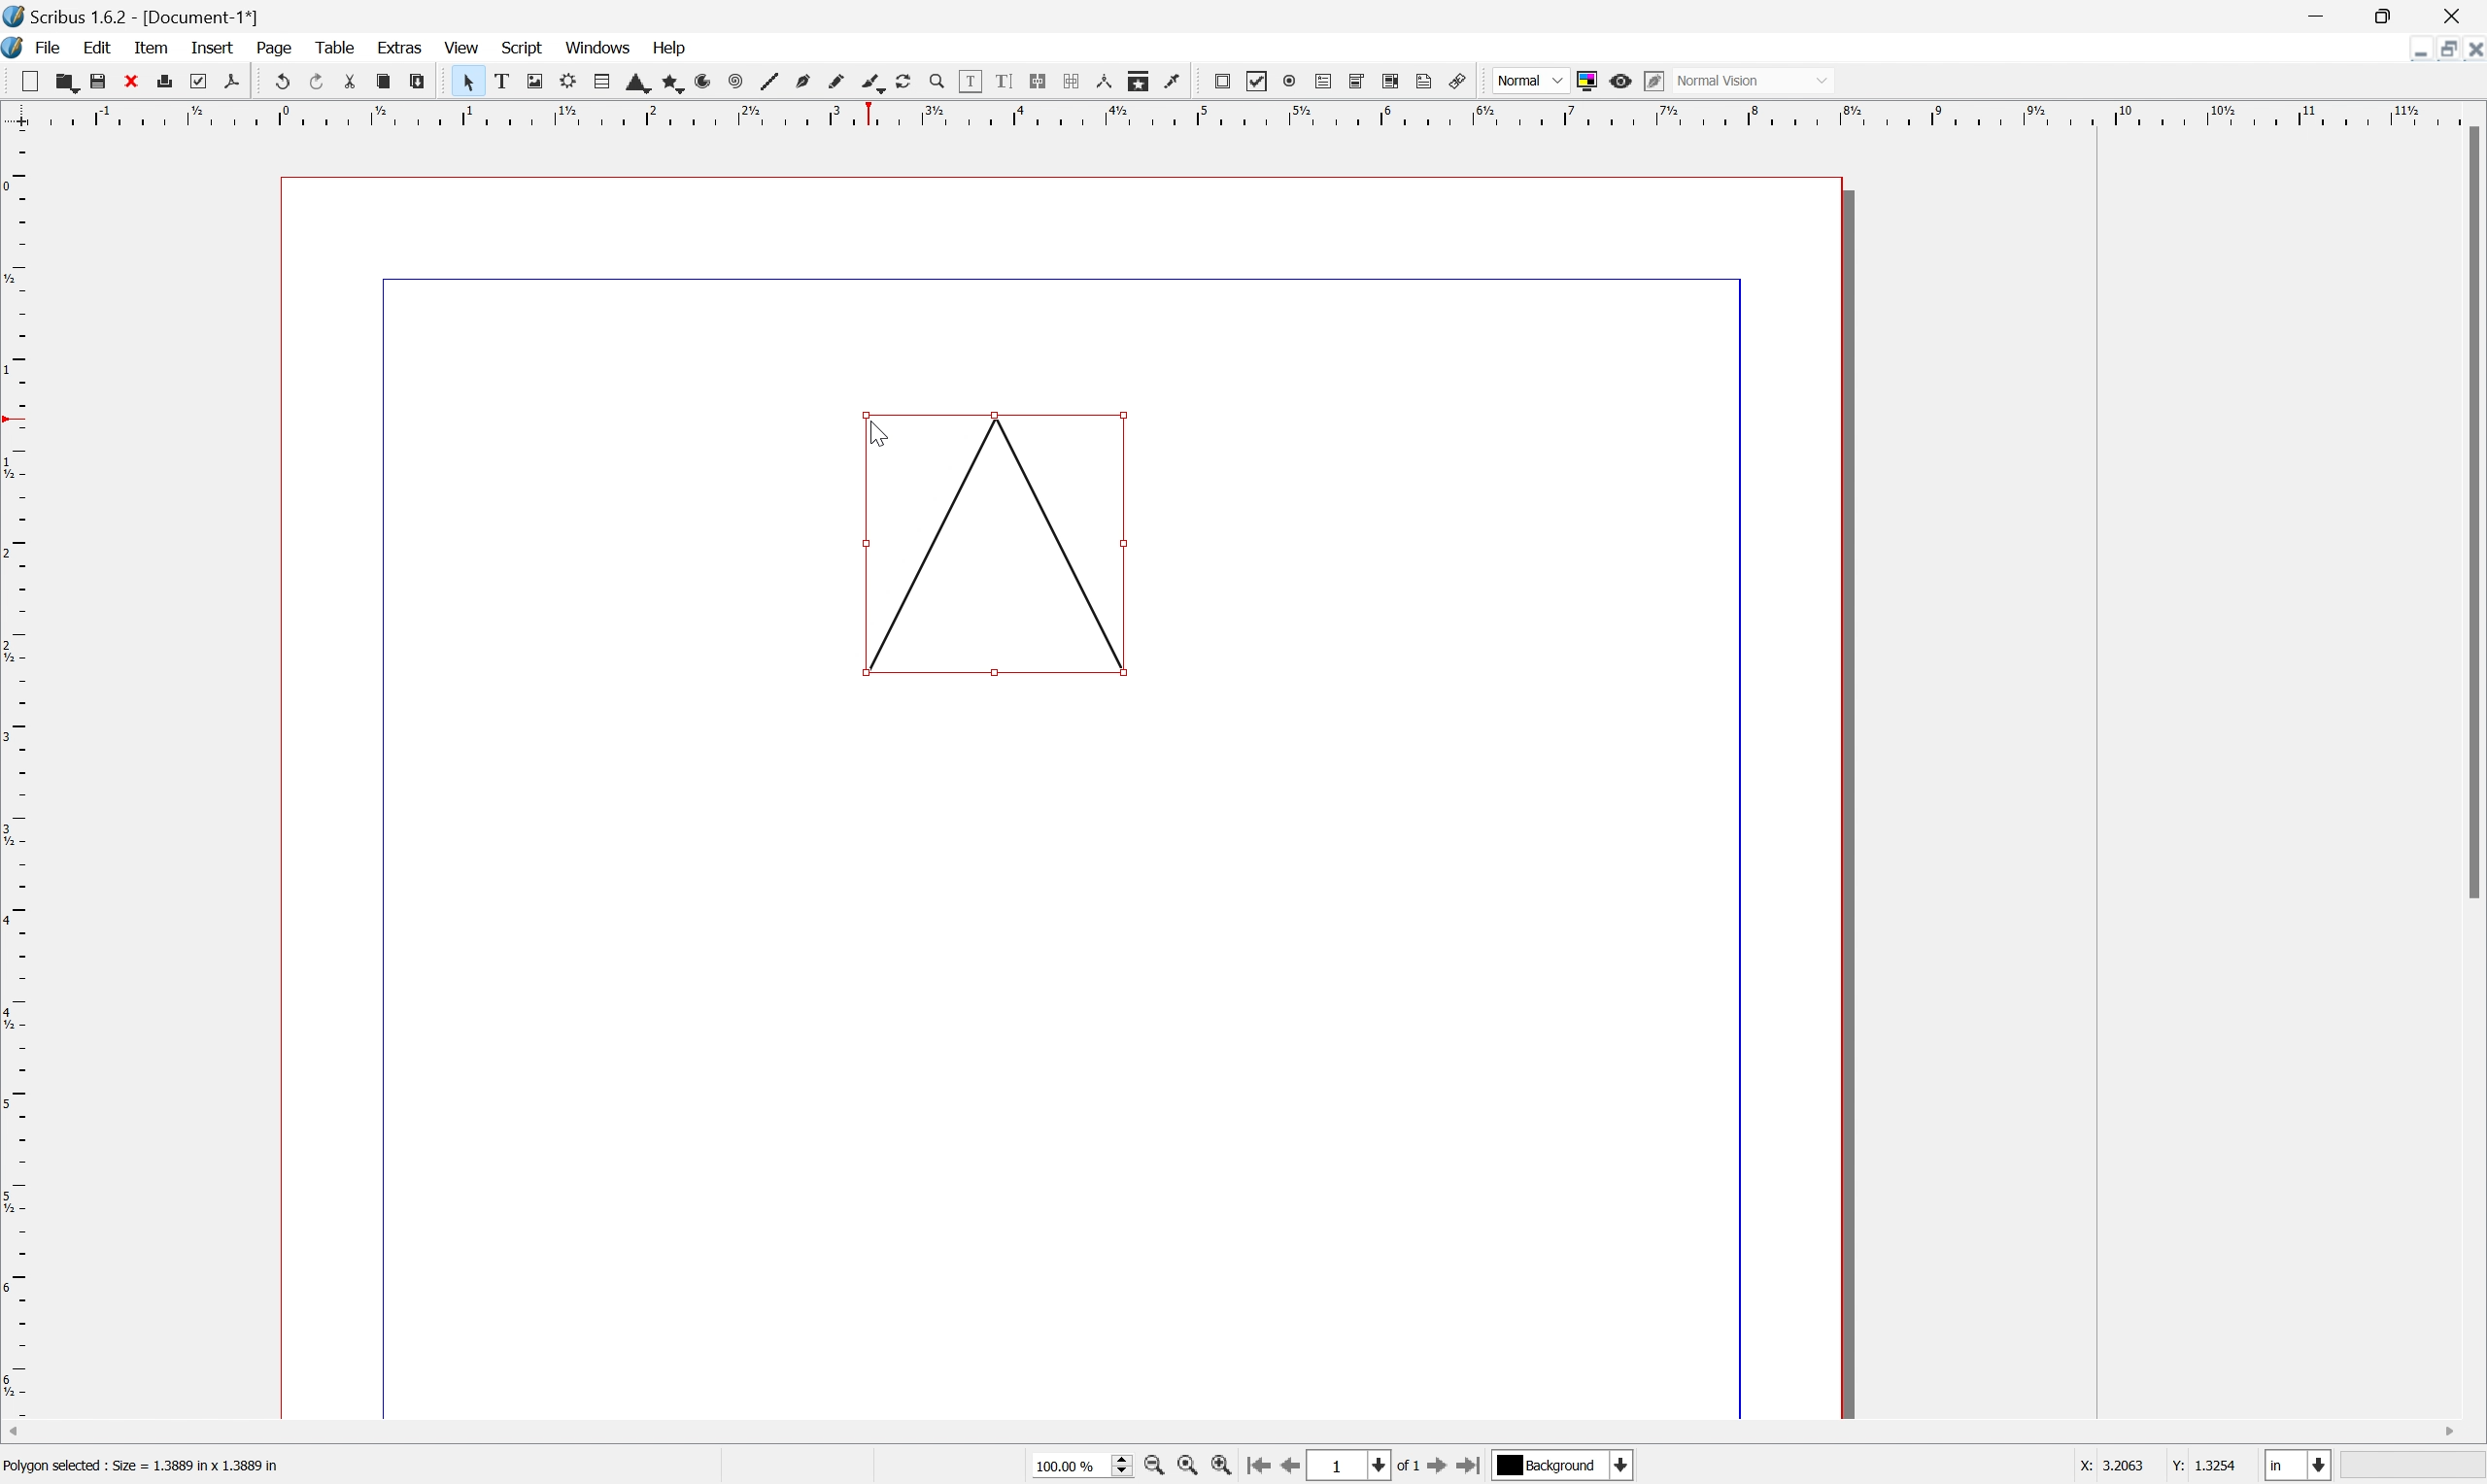 The height and width of the screenshot is (1484, 2487). Describe the element at coordinates (1620, 81) in the screenshot. I see `Preview mode` at that location.